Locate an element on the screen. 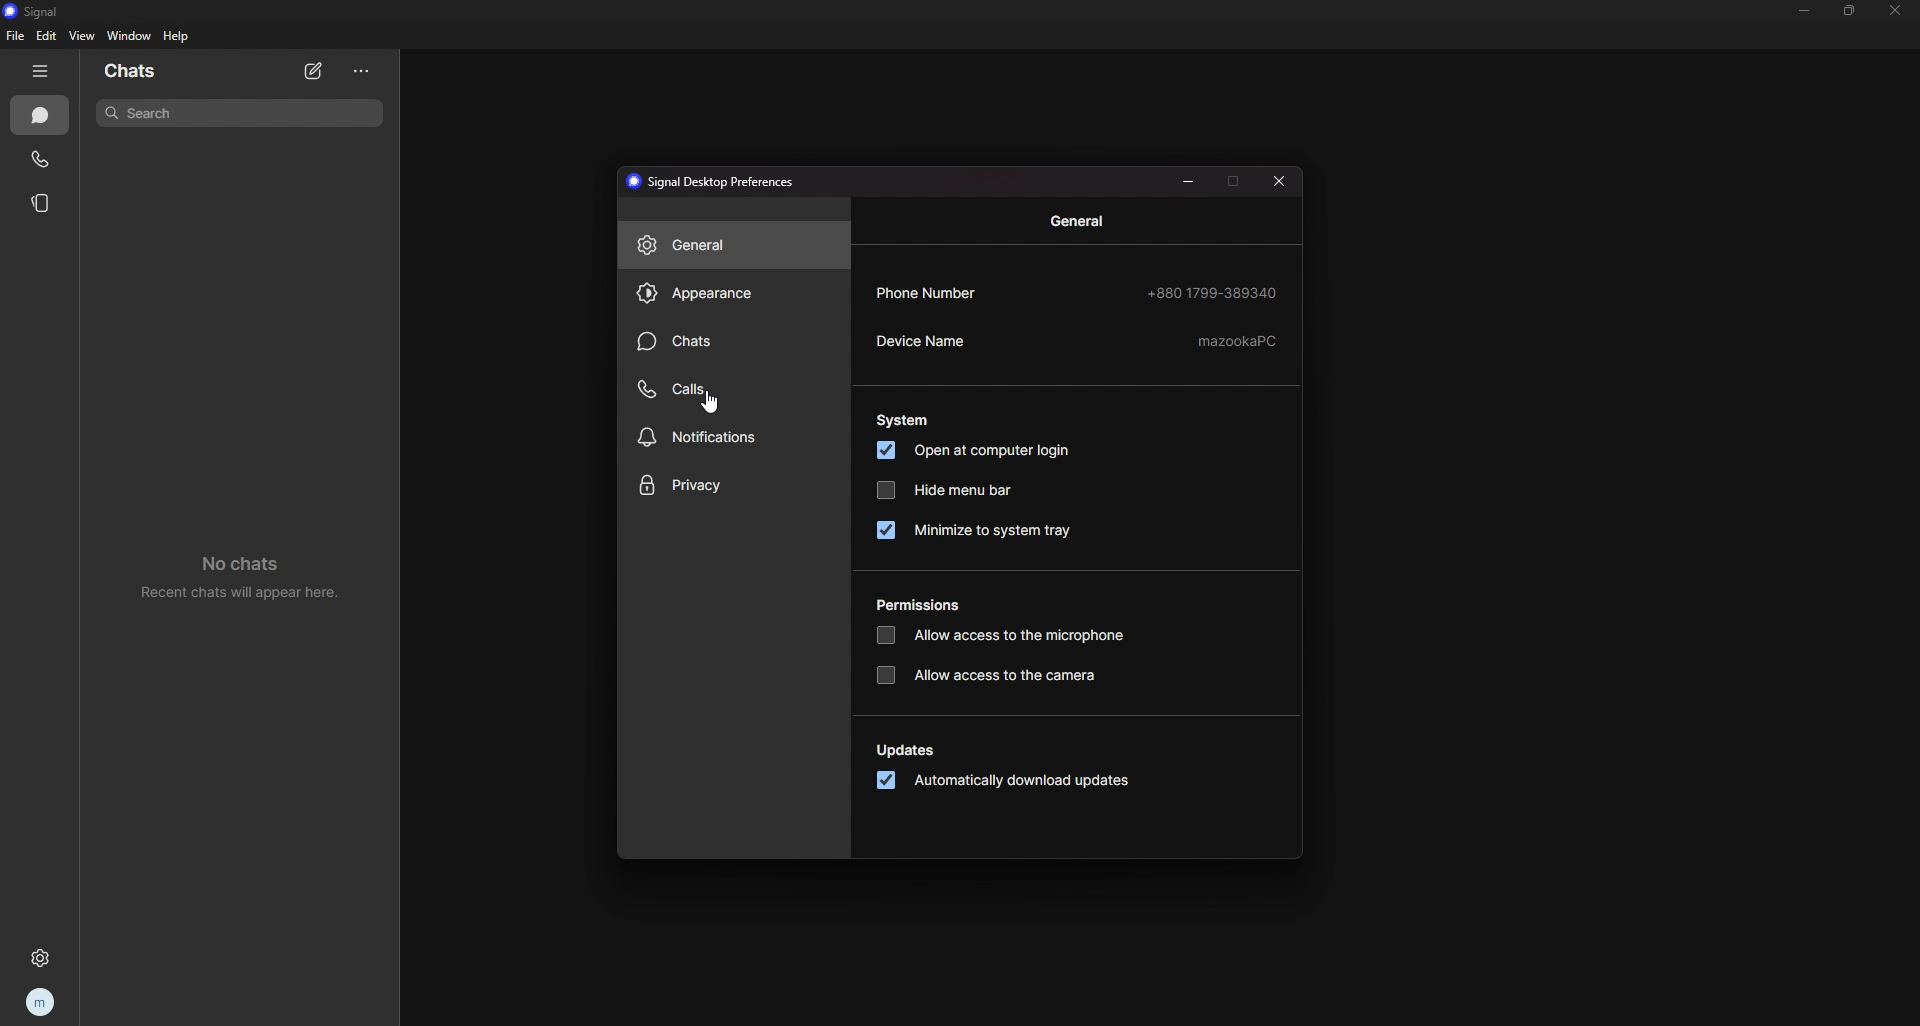  stories is located at coordinates (43, 204).